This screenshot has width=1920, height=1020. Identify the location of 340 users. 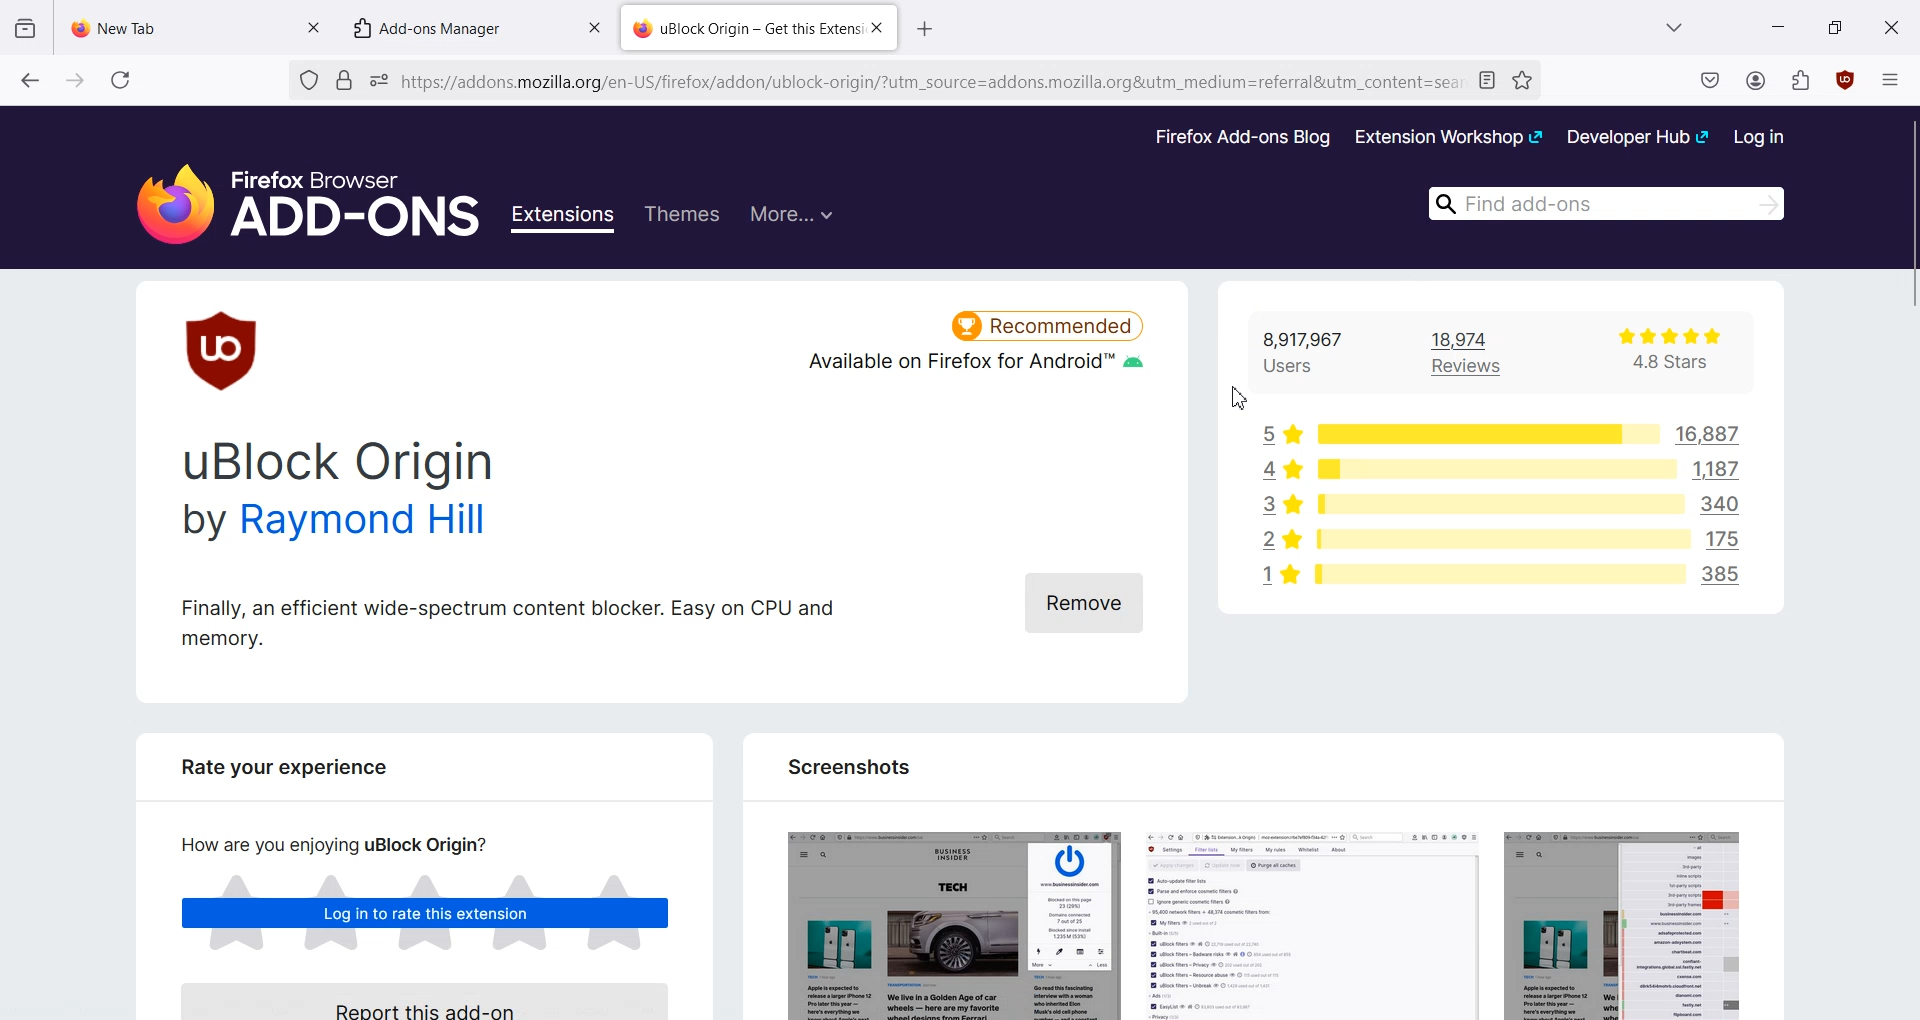
(1726, 504).